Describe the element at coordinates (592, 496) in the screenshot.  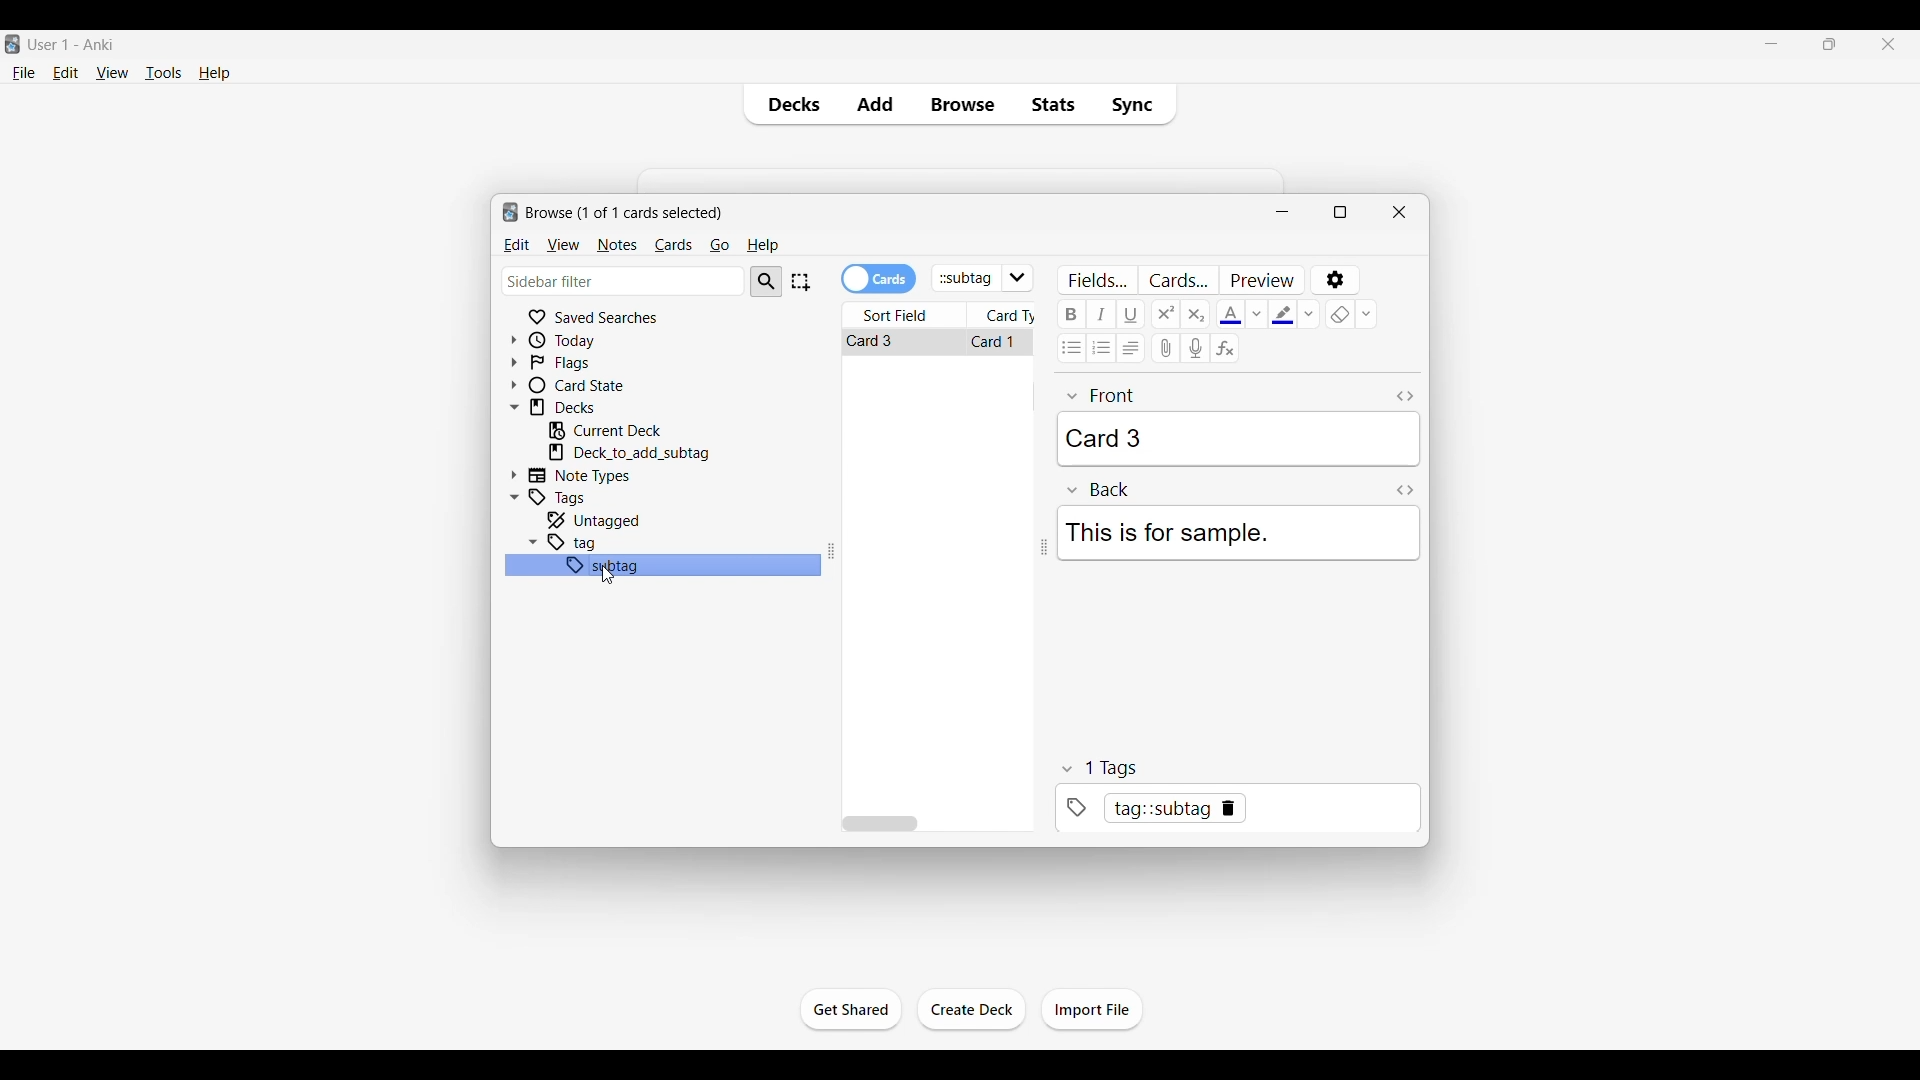
I see `Click to go to tags` at that location.